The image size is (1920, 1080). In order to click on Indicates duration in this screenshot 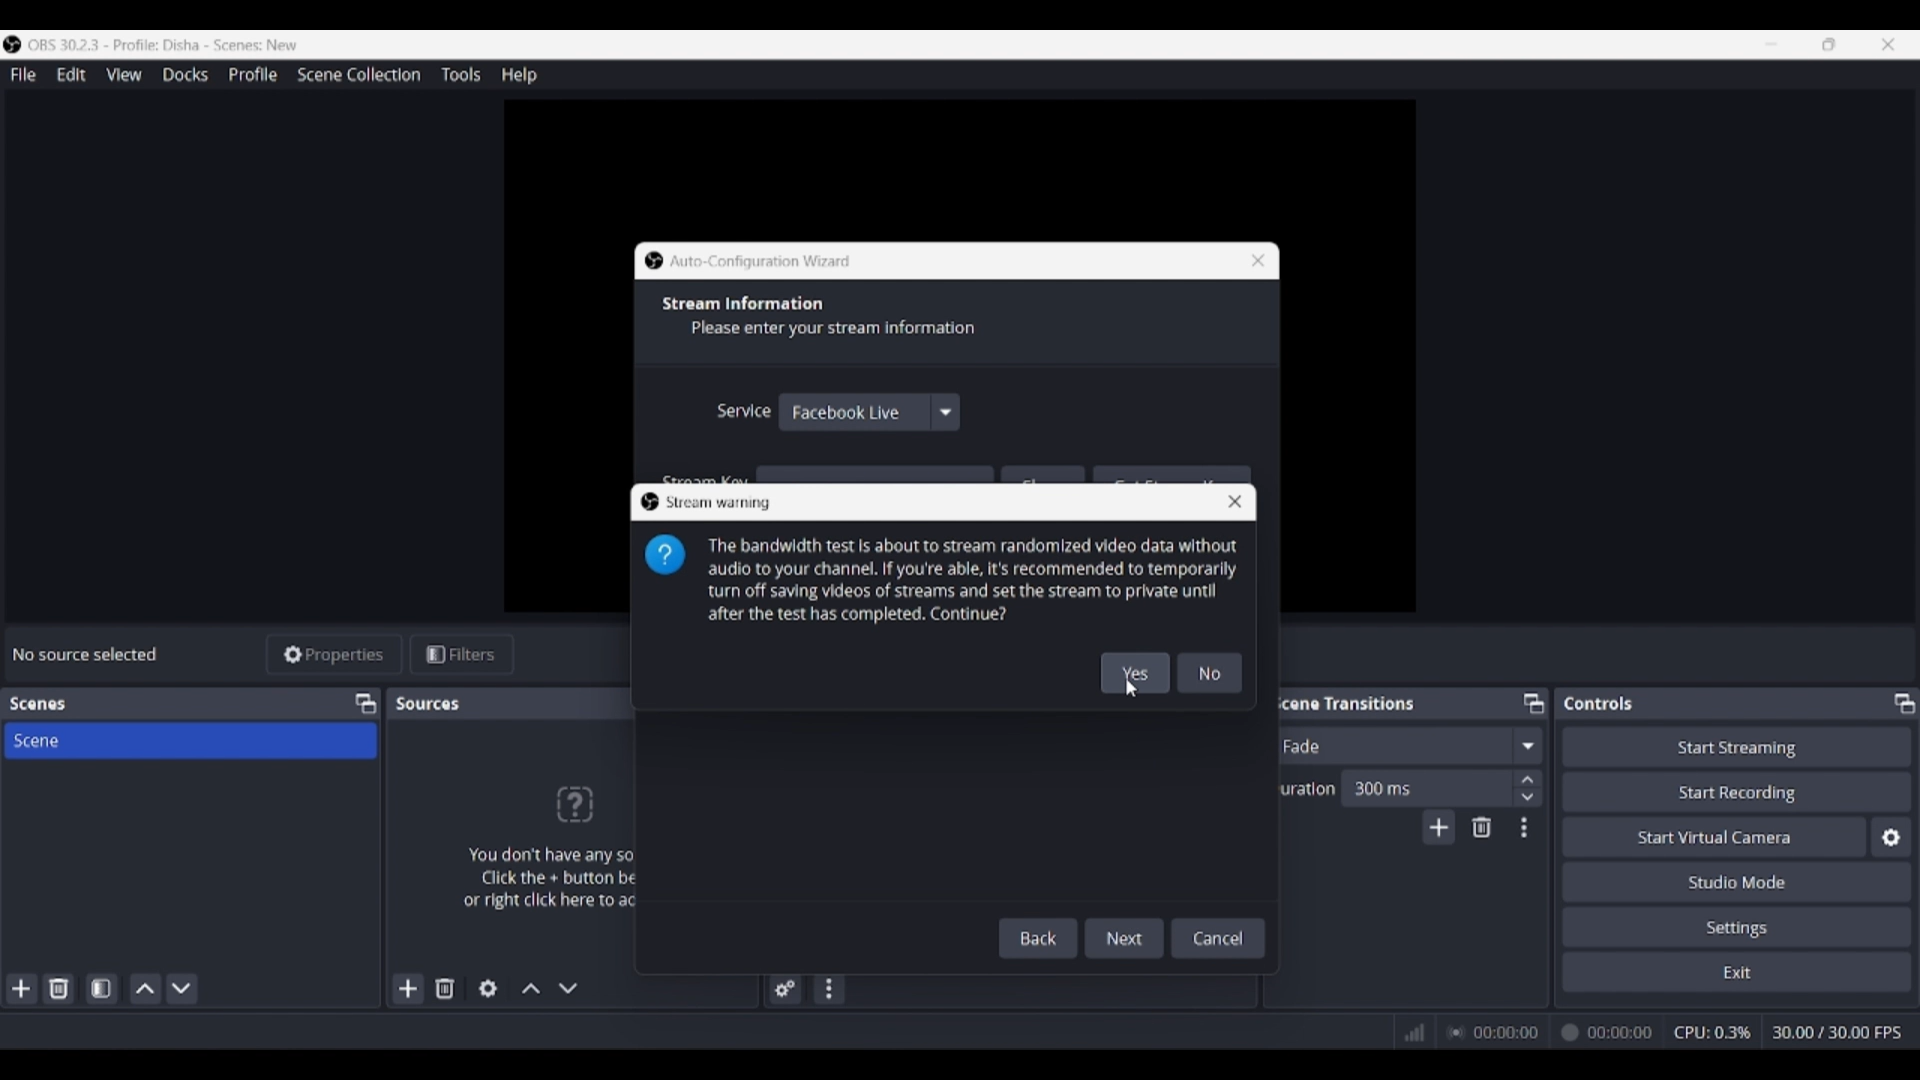, I will do `click(1302, 788)`.